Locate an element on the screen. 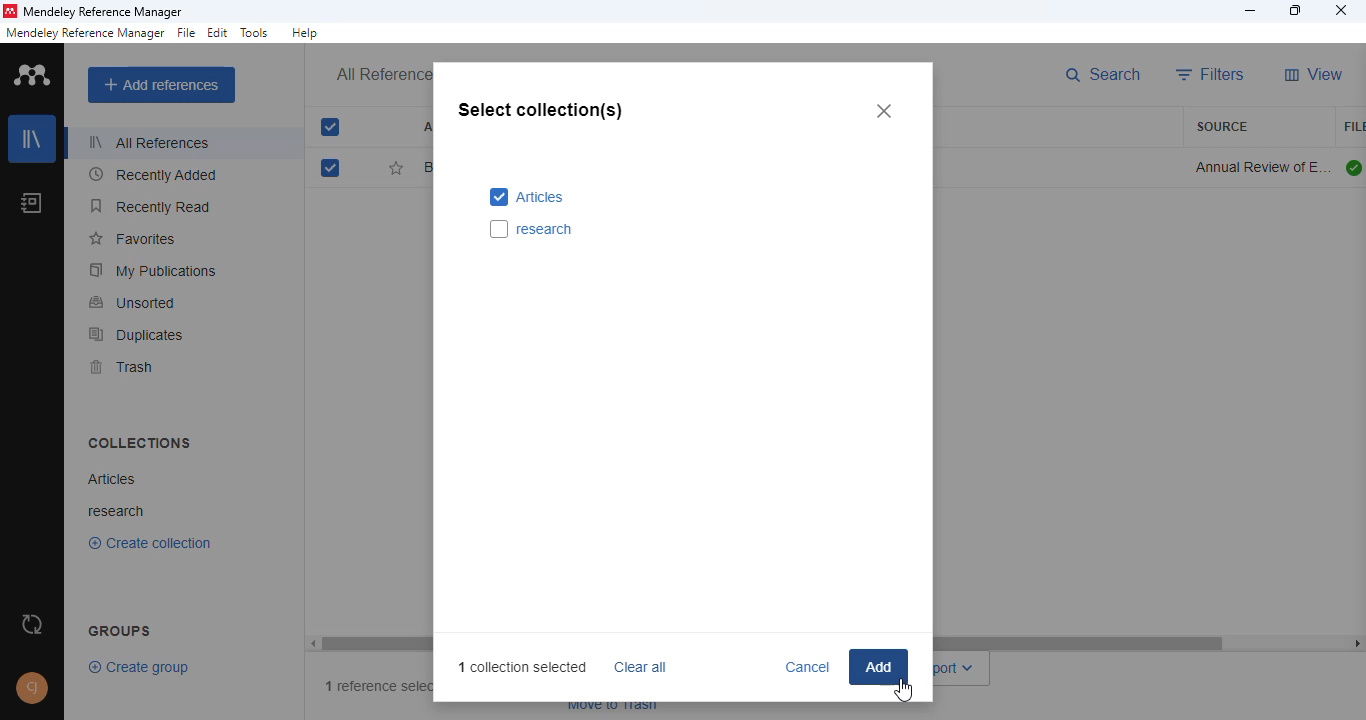  select is located at coordinates (499, 229).